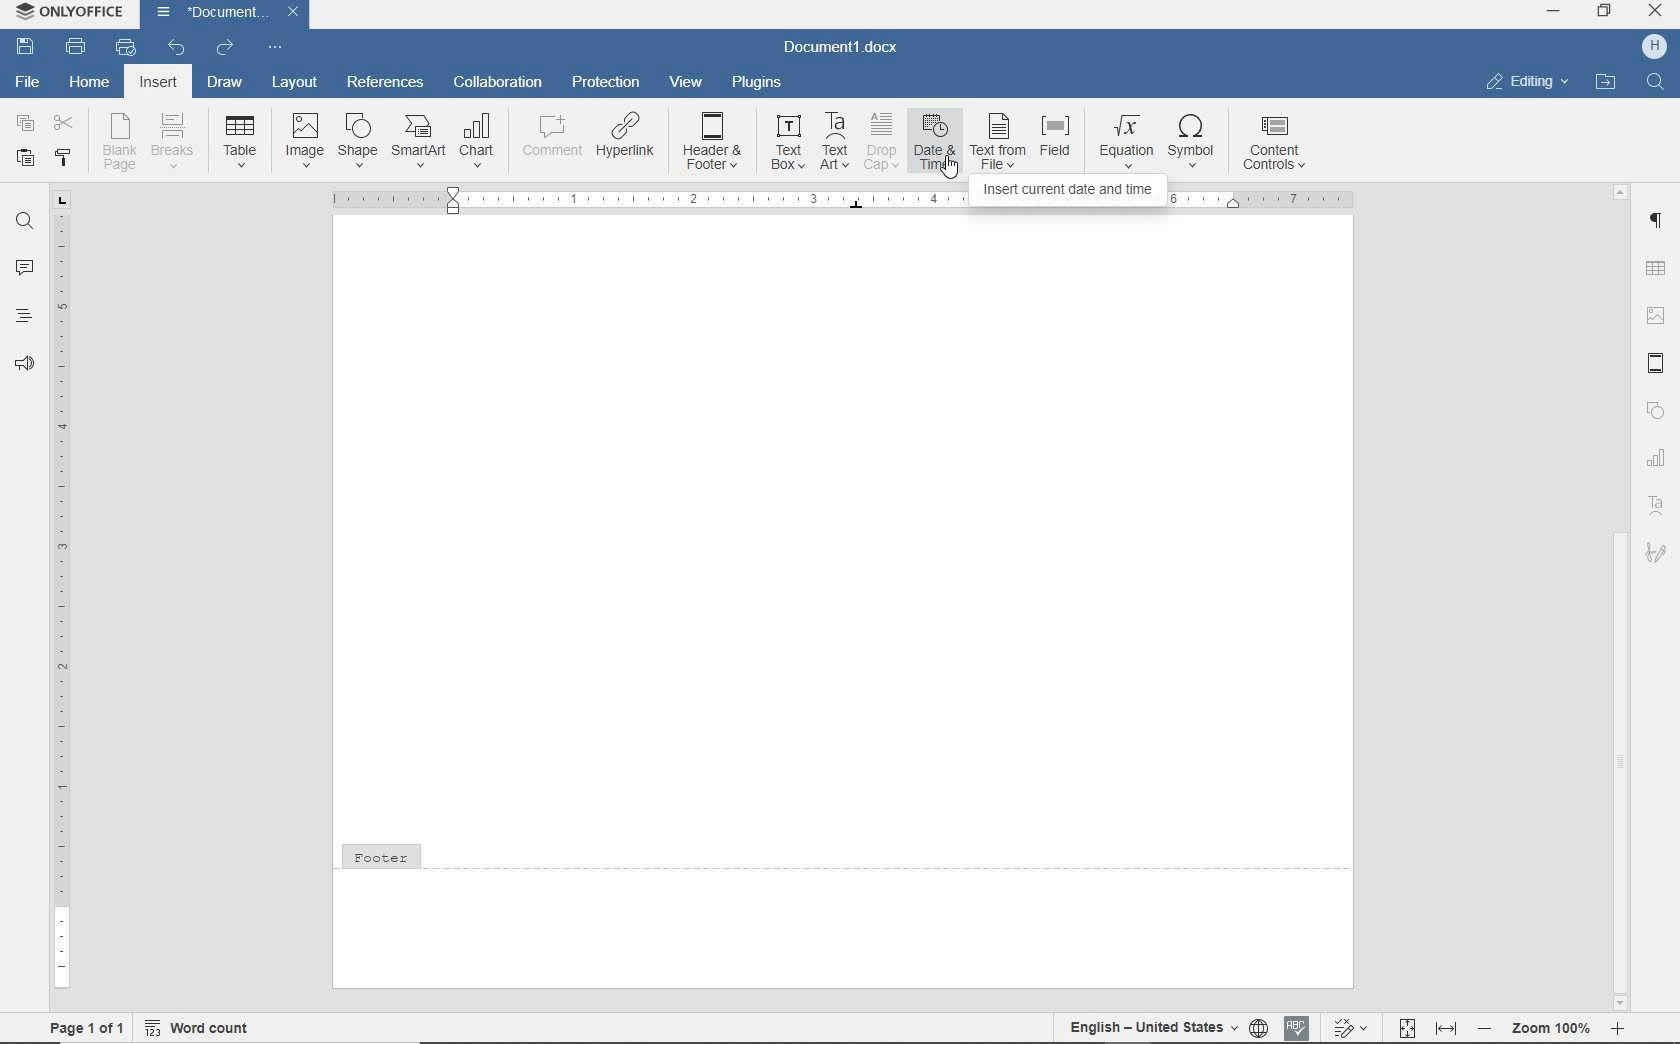 This screenshot has width=1680, height=1044. I want to click on blank page, so click(121, 142).